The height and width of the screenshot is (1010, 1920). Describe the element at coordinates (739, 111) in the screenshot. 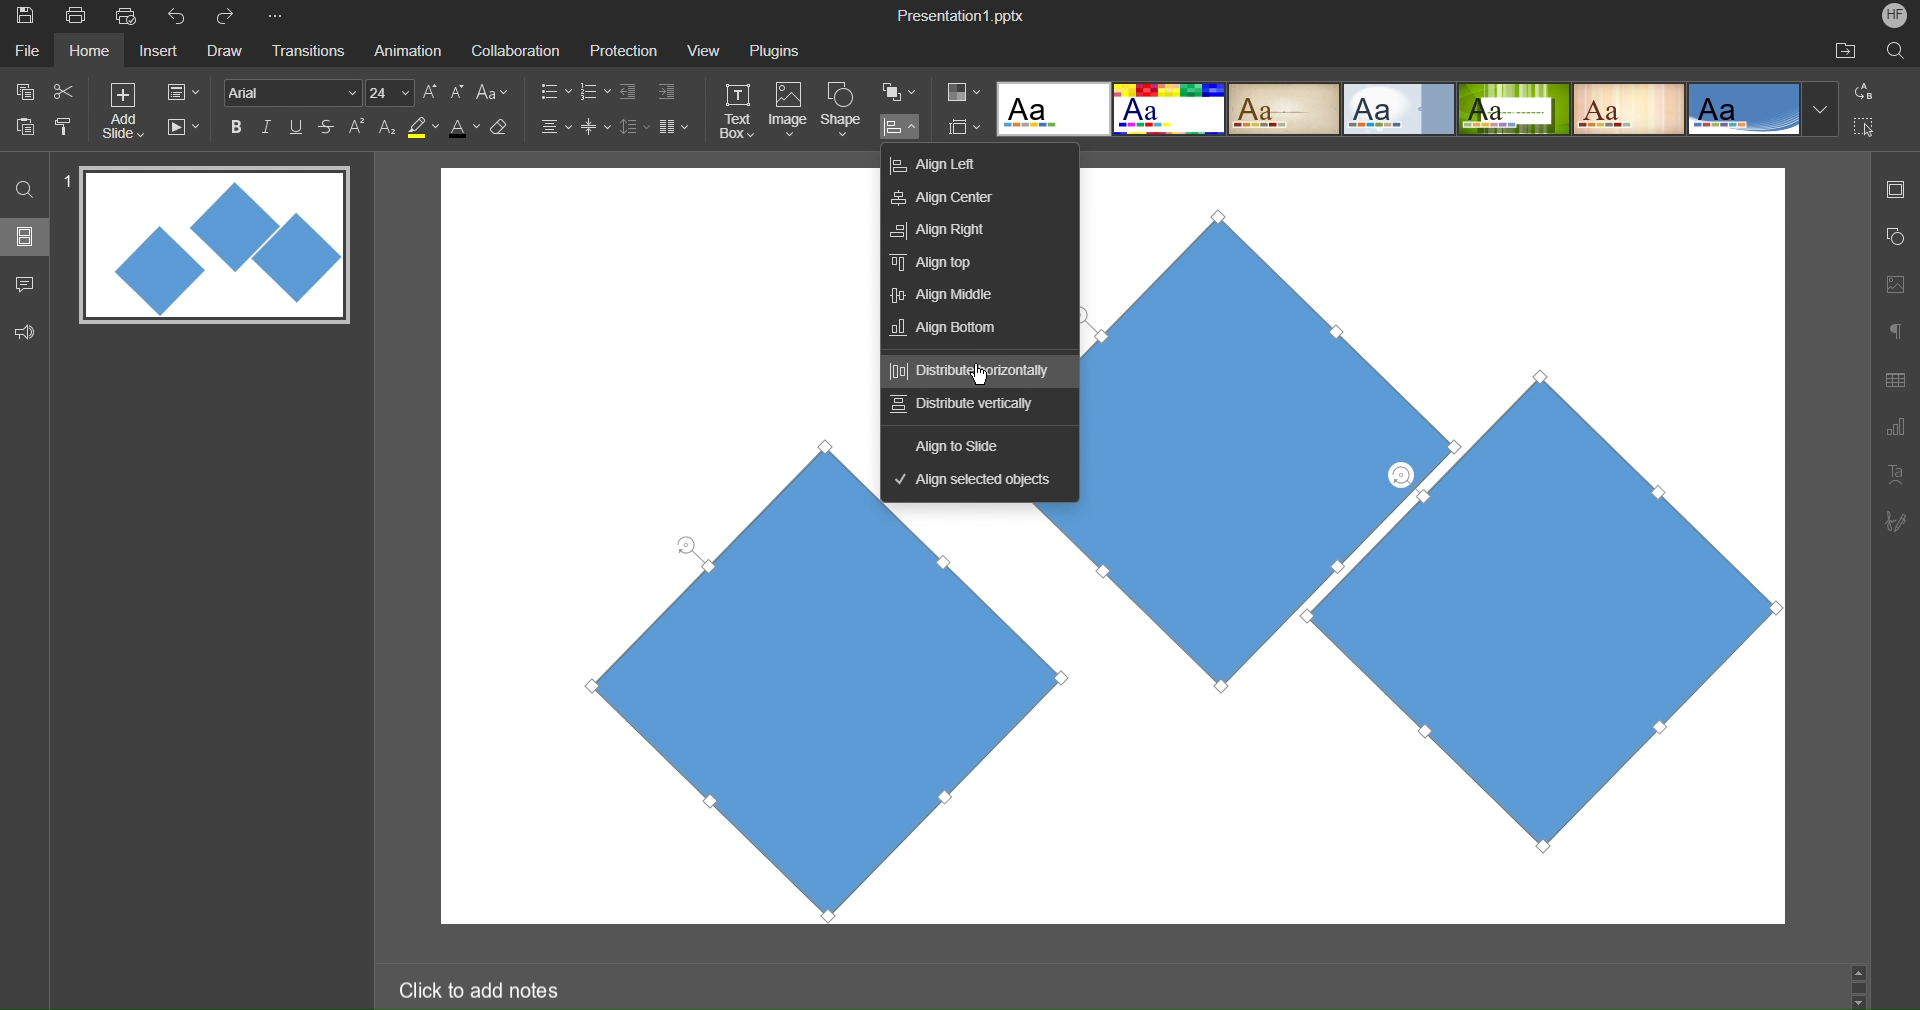

I see `Text Box` at that location.